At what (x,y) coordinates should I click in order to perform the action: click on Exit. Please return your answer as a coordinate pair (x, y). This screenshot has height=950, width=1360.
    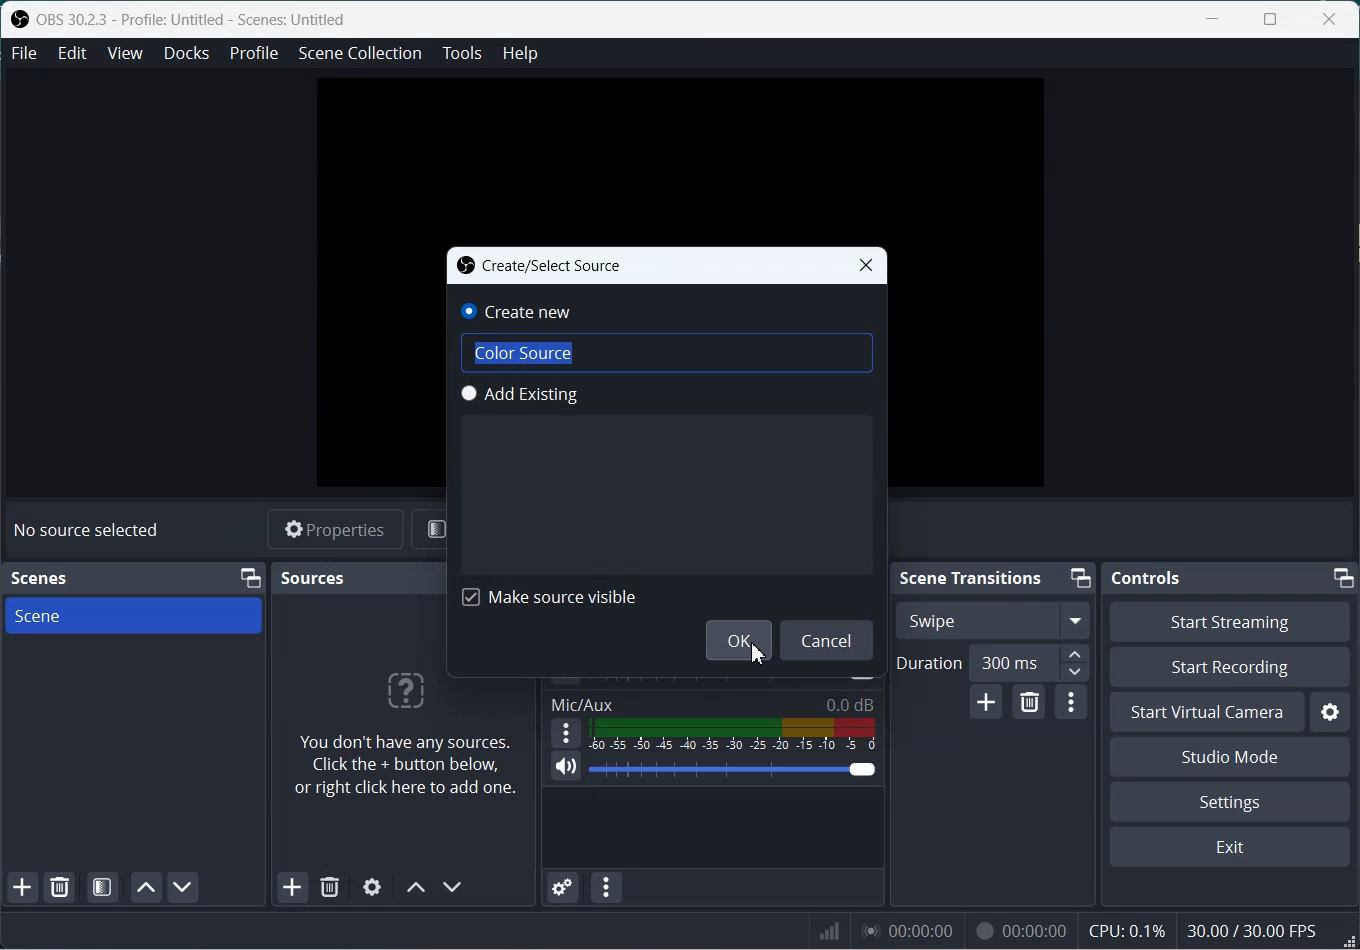
    Looking at the image, I should click on (1229, 847).